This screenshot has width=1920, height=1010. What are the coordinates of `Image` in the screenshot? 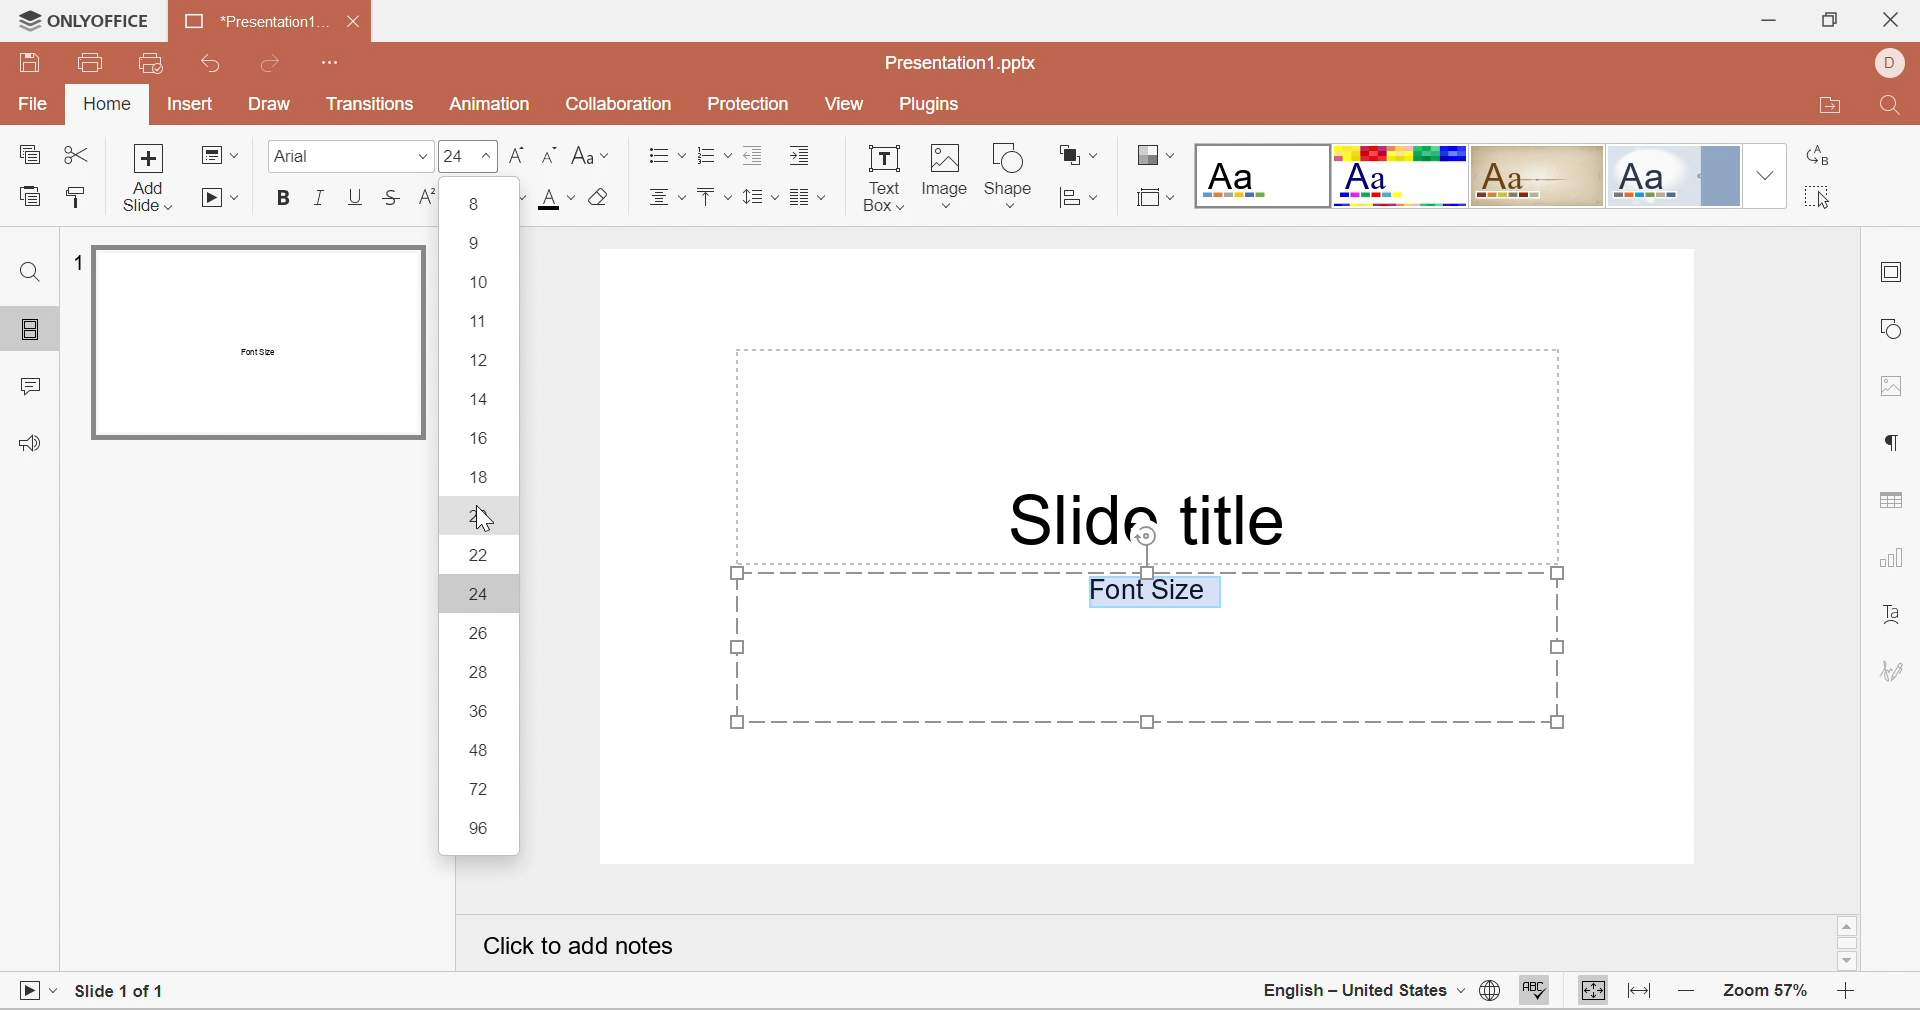 It's located at (947, 175).